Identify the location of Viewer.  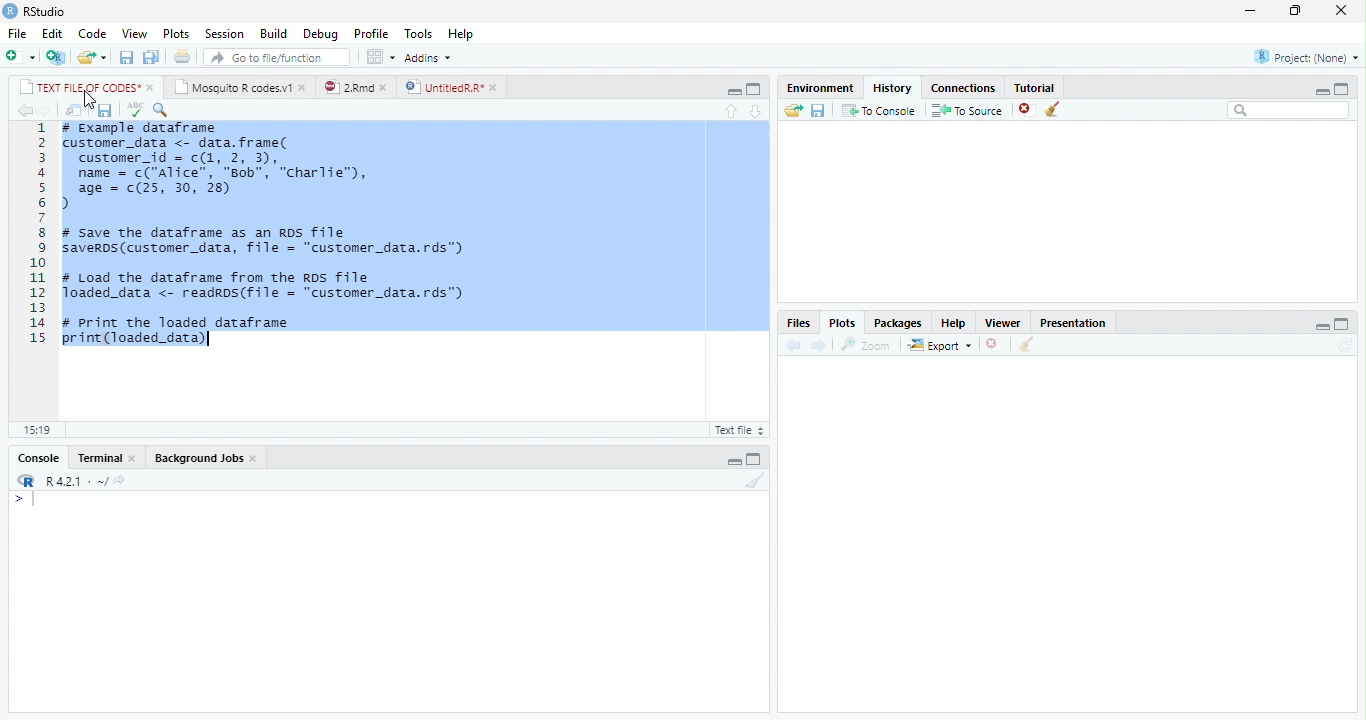
(1002, 322).